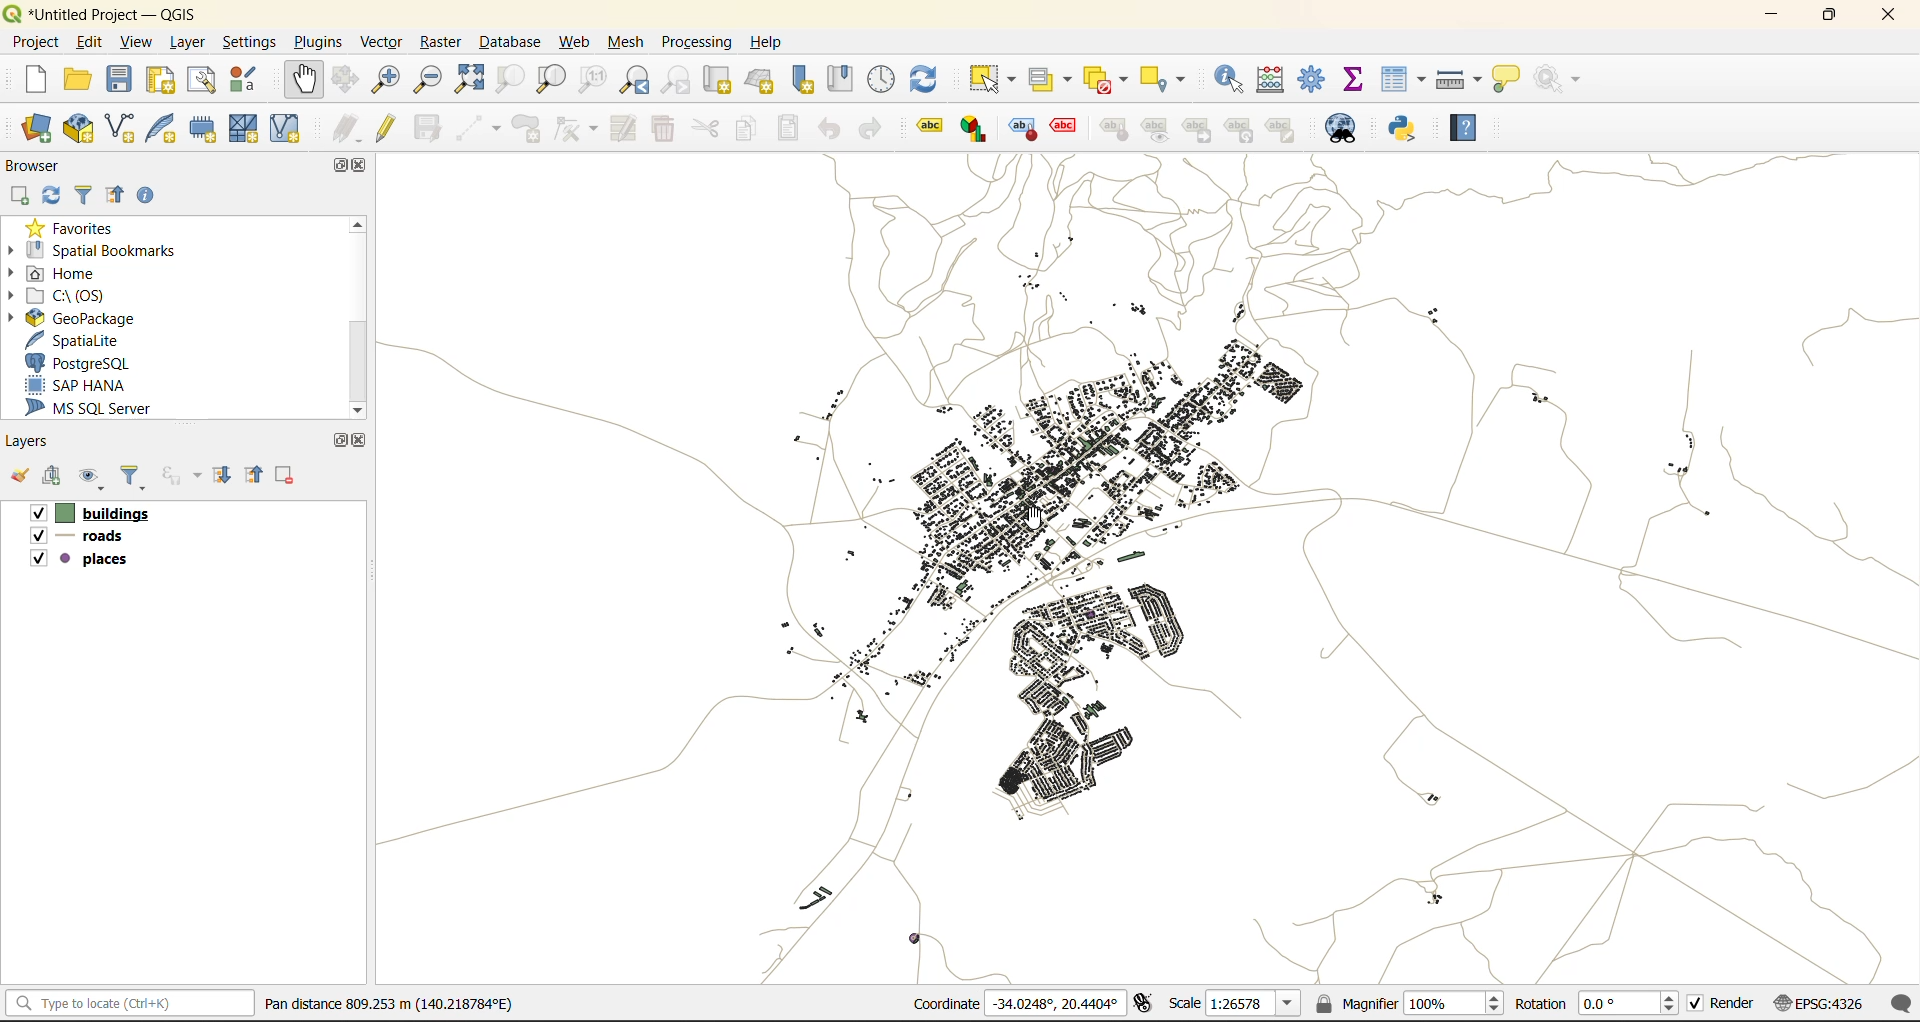  What do you see at coordinates (137, 43) in the screenshot?
I see `view` at bounding box center [137, 43].